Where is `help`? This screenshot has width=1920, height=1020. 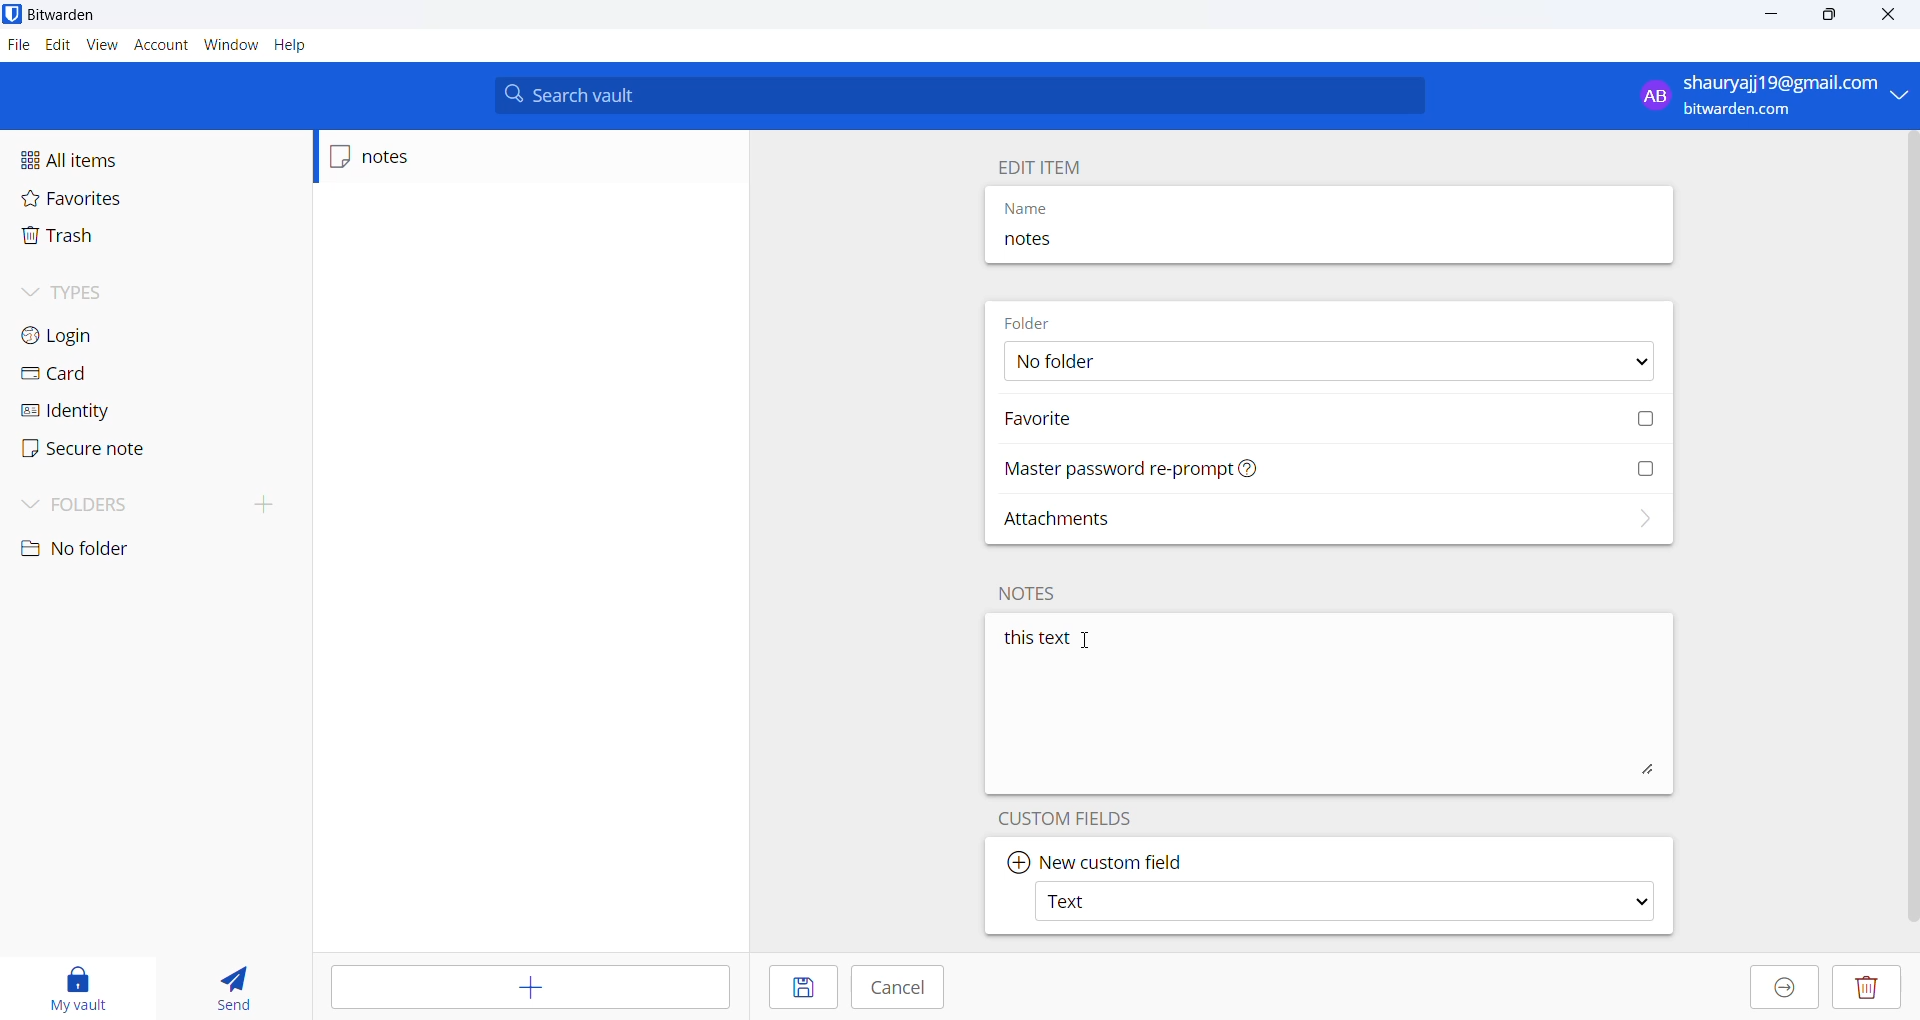
help is located at coordinates (291, 47).